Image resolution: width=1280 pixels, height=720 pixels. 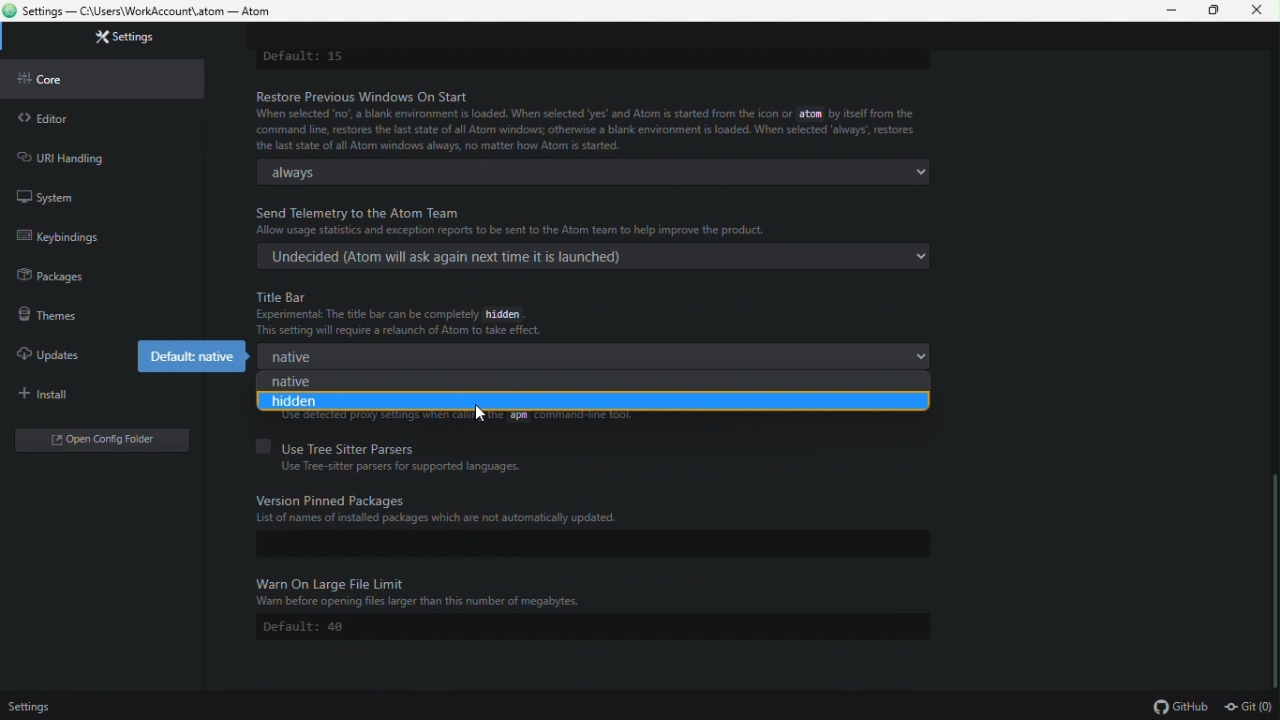 What do you see at coordinates (101, 442) in the screenshot?
I see `open config editor` at bounding box center [101, 442].